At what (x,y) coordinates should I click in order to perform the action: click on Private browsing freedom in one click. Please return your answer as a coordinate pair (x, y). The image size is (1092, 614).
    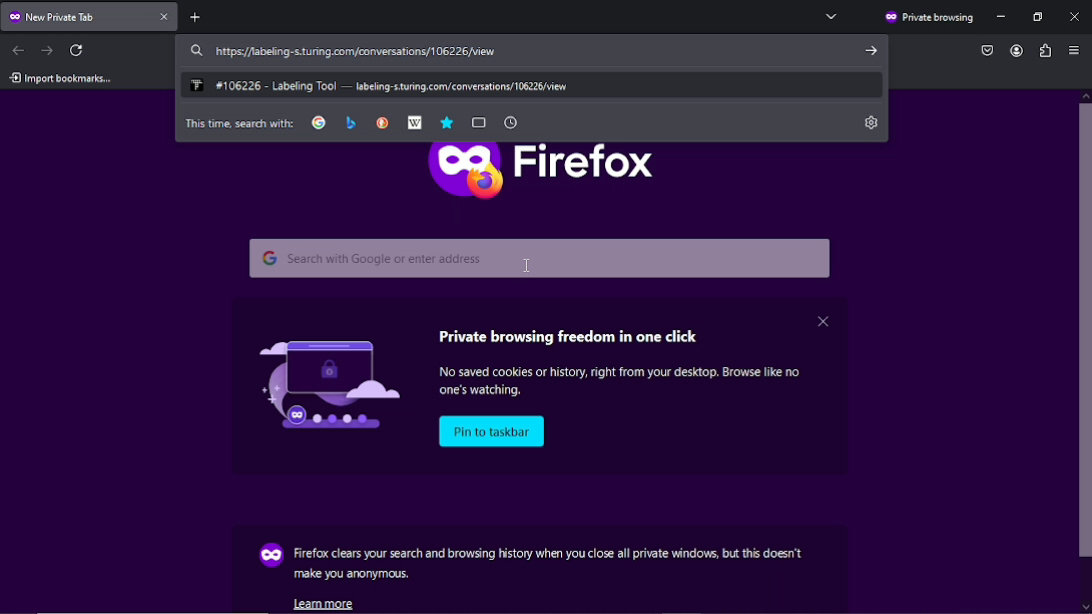
    Looking at the image, I should click on (572, 333).